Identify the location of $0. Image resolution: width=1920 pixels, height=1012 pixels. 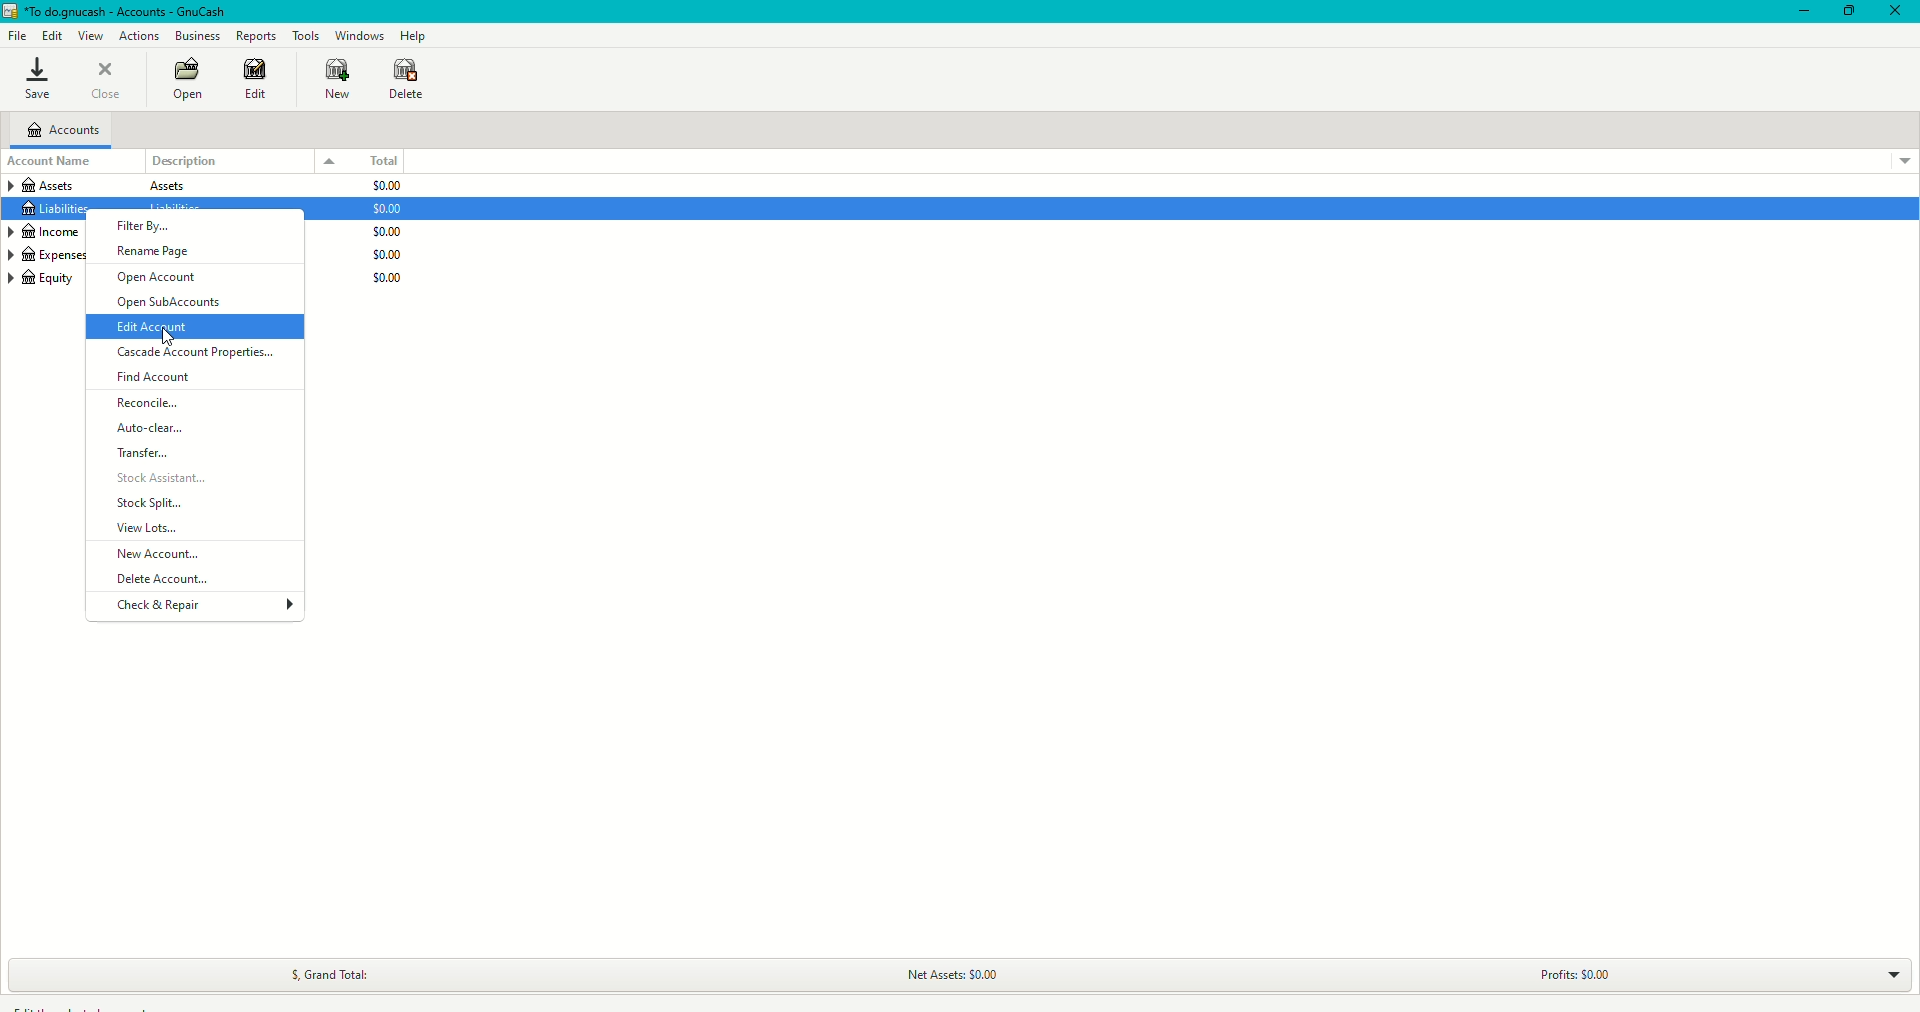
(391, 234).